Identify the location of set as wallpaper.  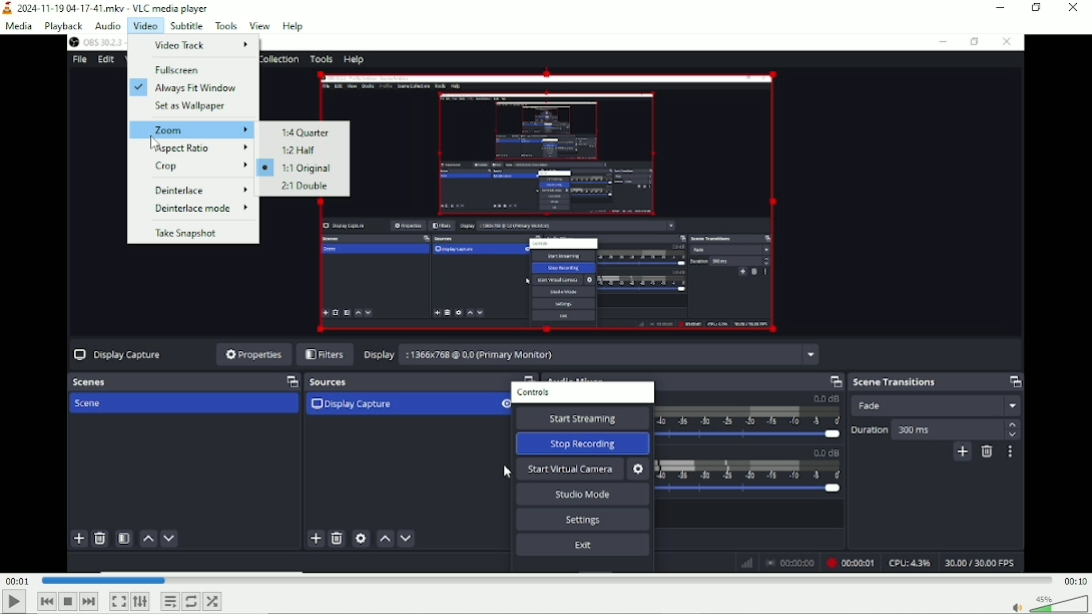
(192, 108).